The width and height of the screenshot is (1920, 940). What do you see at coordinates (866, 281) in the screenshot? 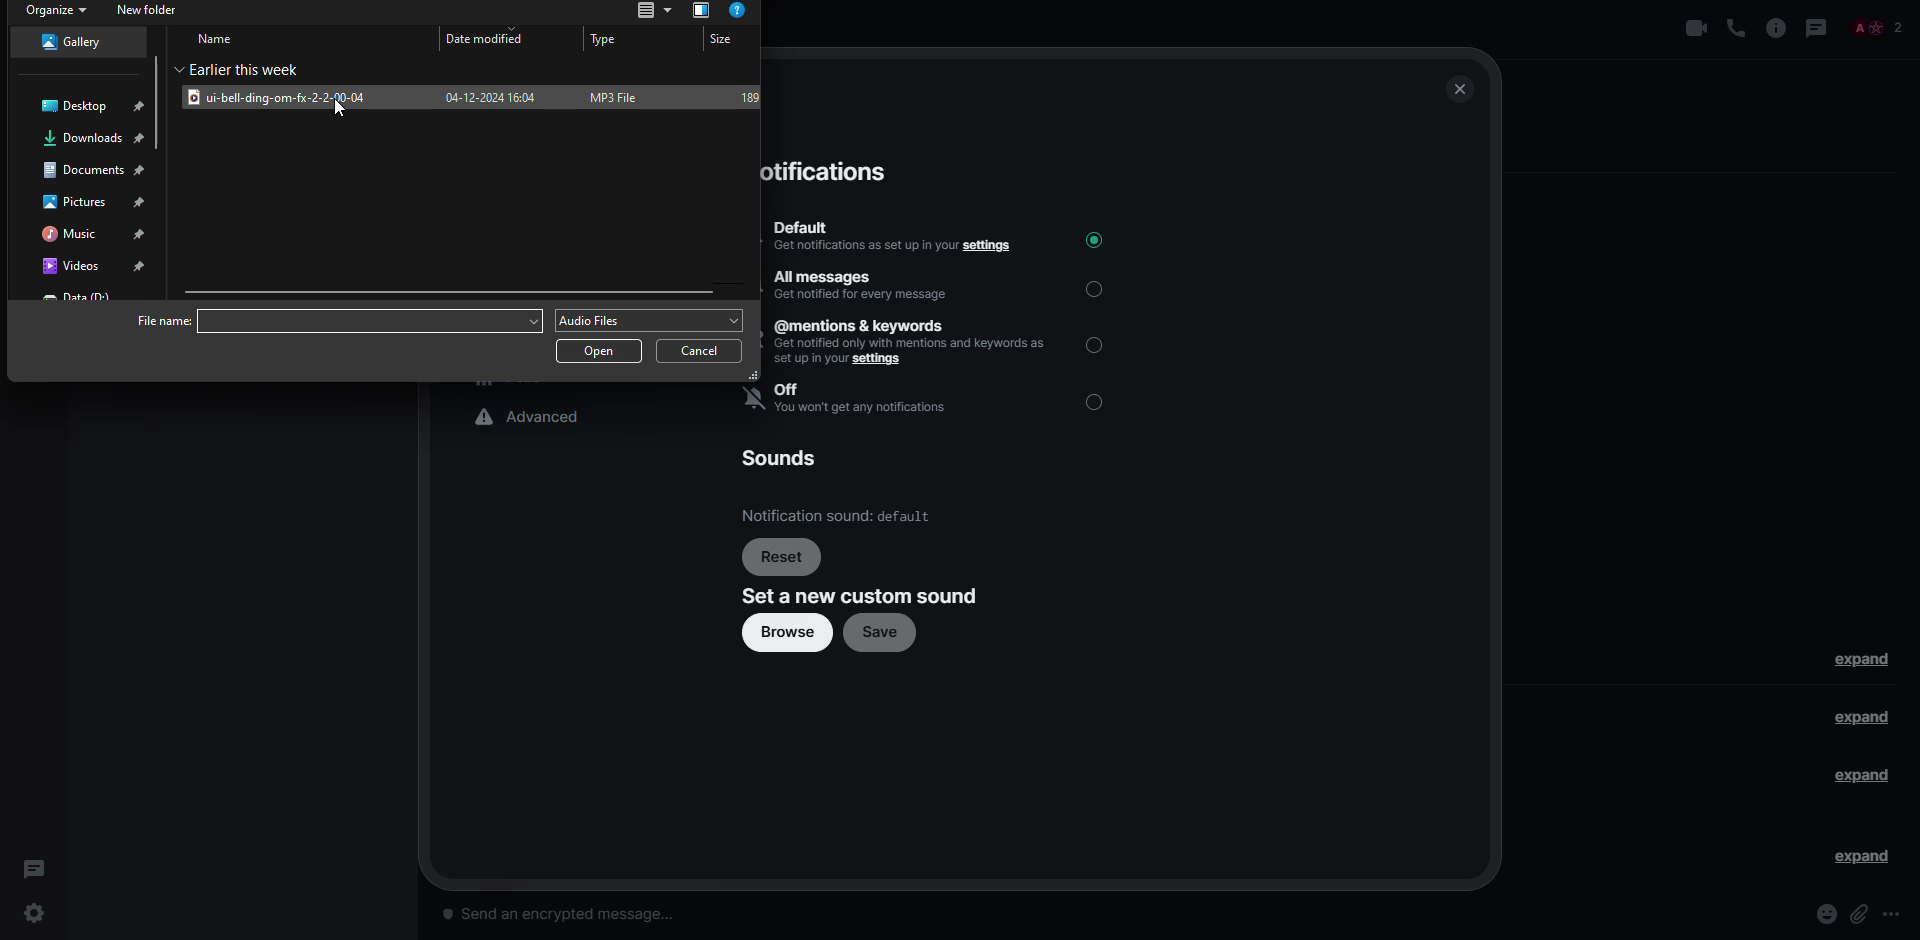
I see `All messages
Bh Got acrid avy mikes` at bounding box center [866, 281].